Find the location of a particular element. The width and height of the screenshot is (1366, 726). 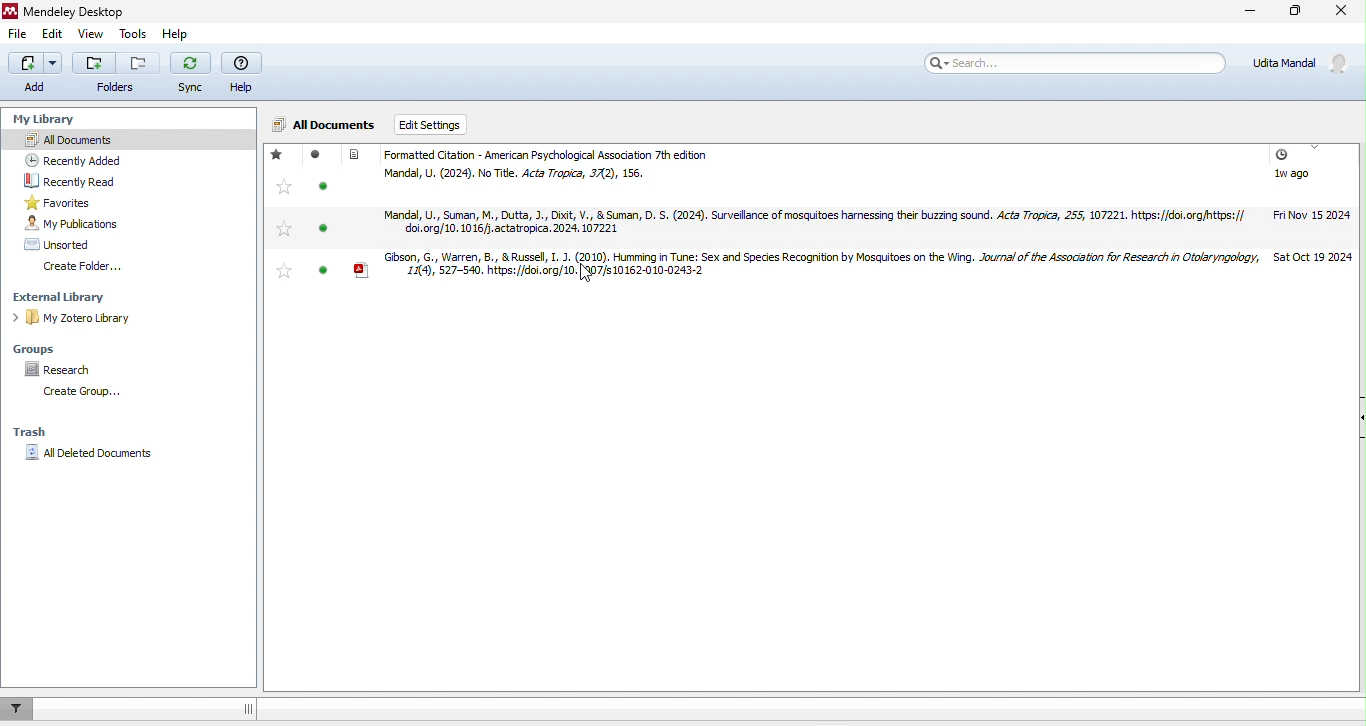

unsorted is located at coordinates (67, 243).